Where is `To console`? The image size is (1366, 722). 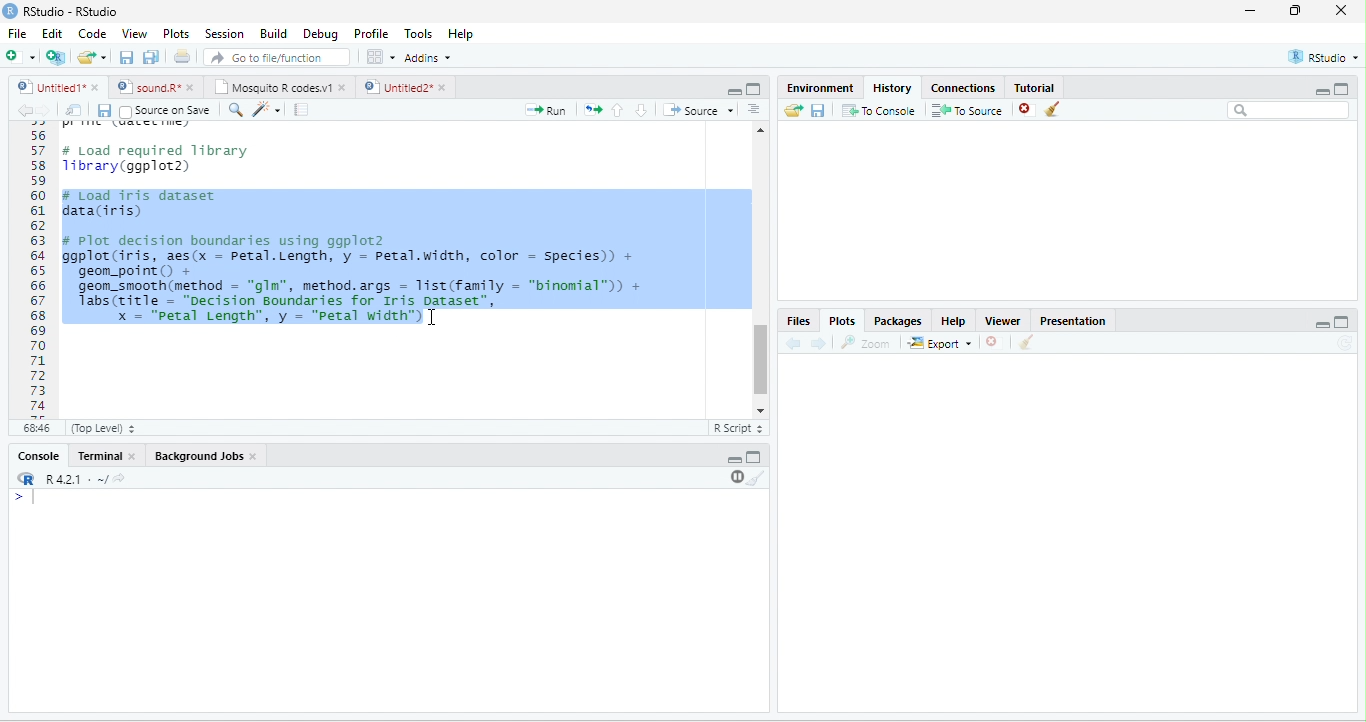
To console is located at coordinates (879, 110).